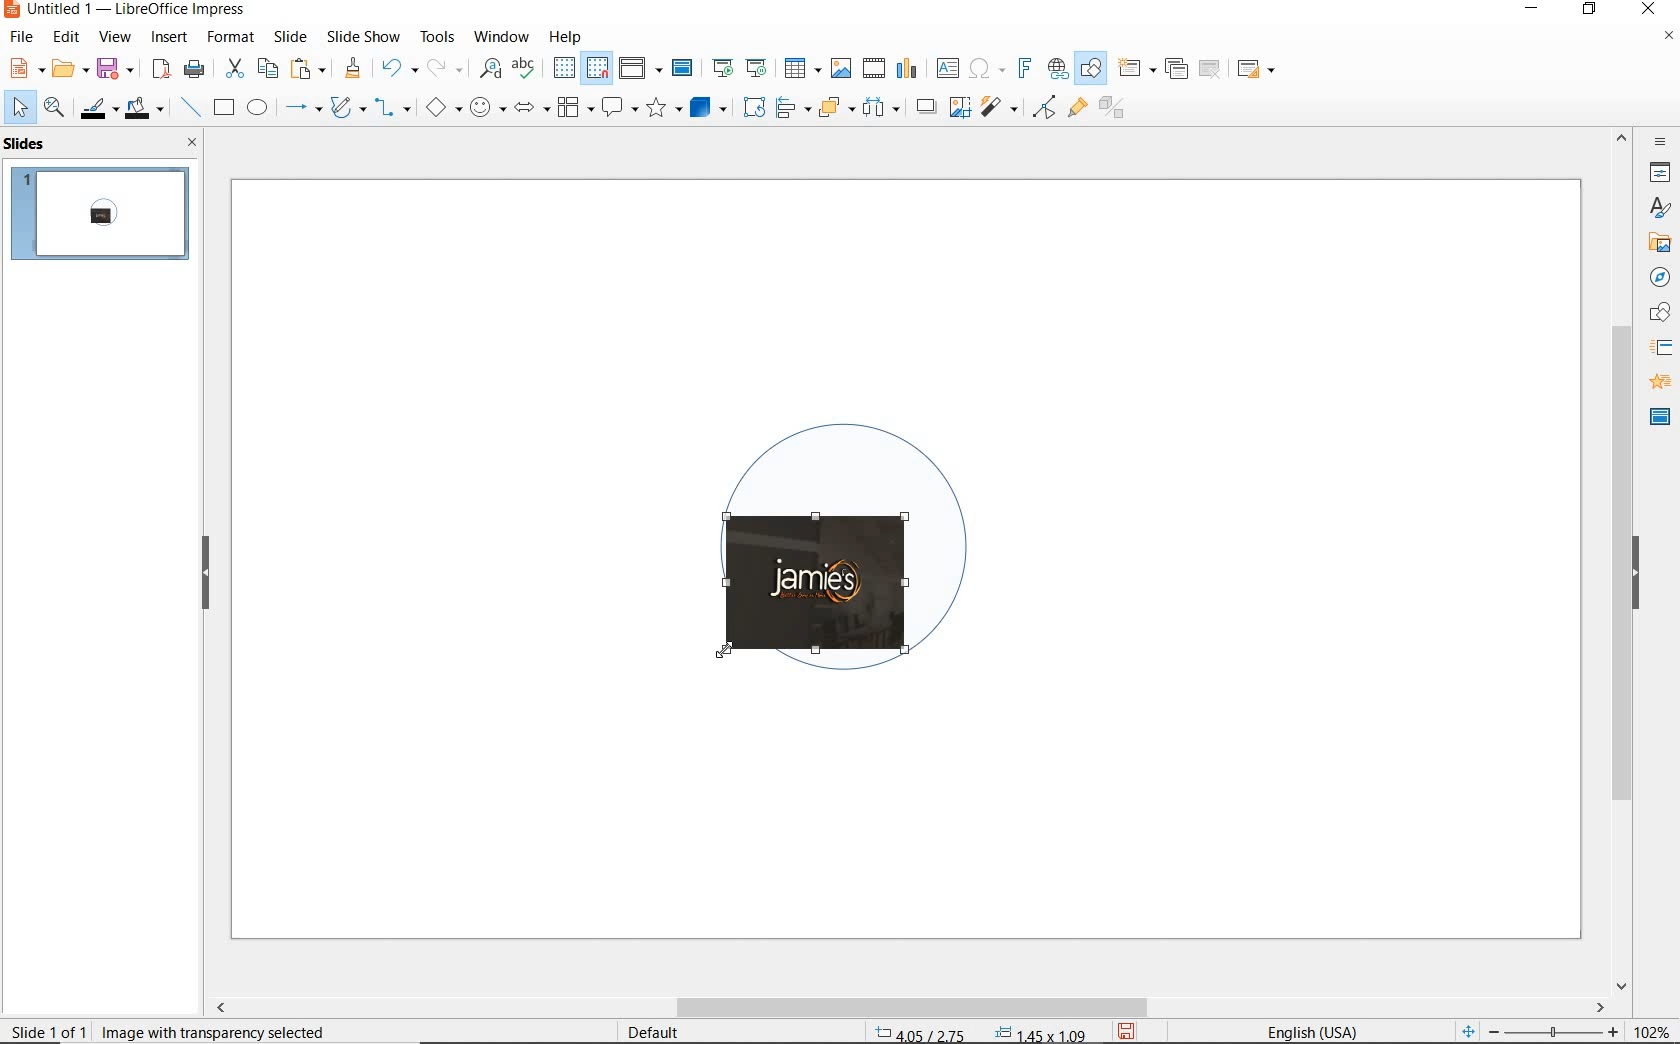  Describe the element at coordinates (1128, 1030) in the screenshot. I see `save` at that location.